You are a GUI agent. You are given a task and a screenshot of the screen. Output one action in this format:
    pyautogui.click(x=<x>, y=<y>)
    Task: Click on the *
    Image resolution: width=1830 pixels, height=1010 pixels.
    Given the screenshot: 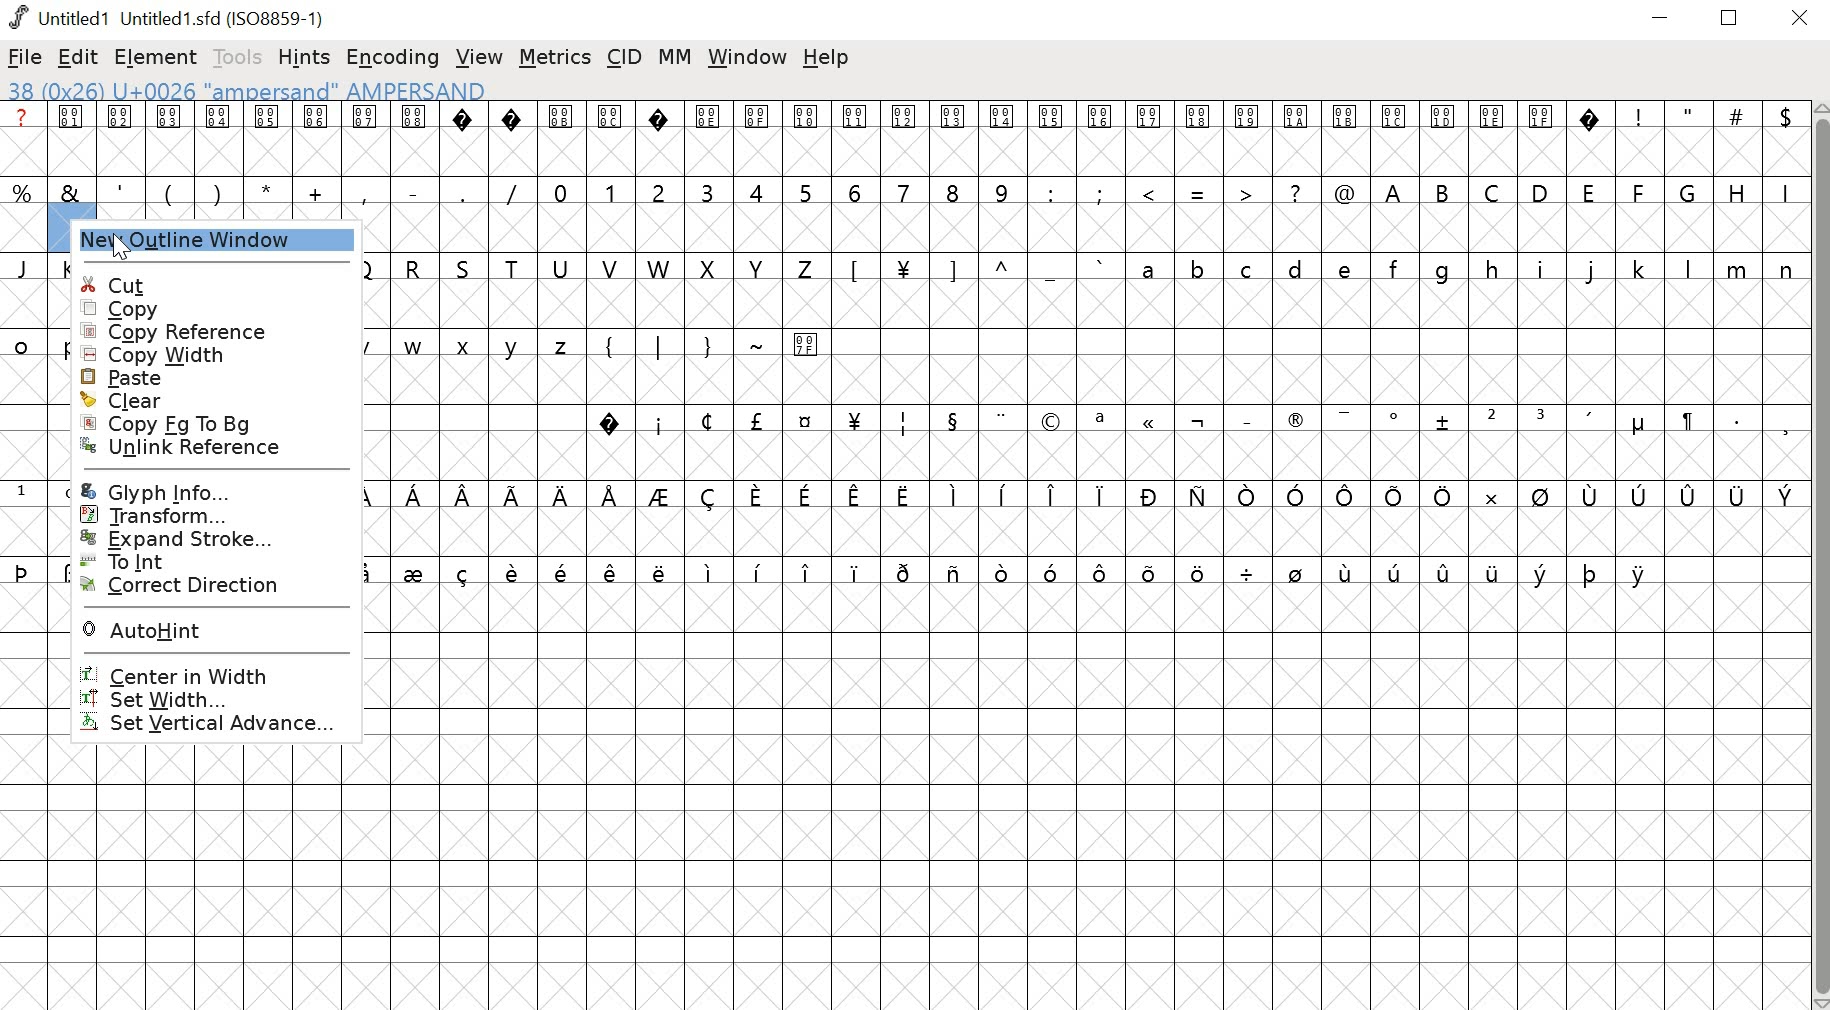 What is the action you would take?
    pyautogui.click(x=267, y=192)
    